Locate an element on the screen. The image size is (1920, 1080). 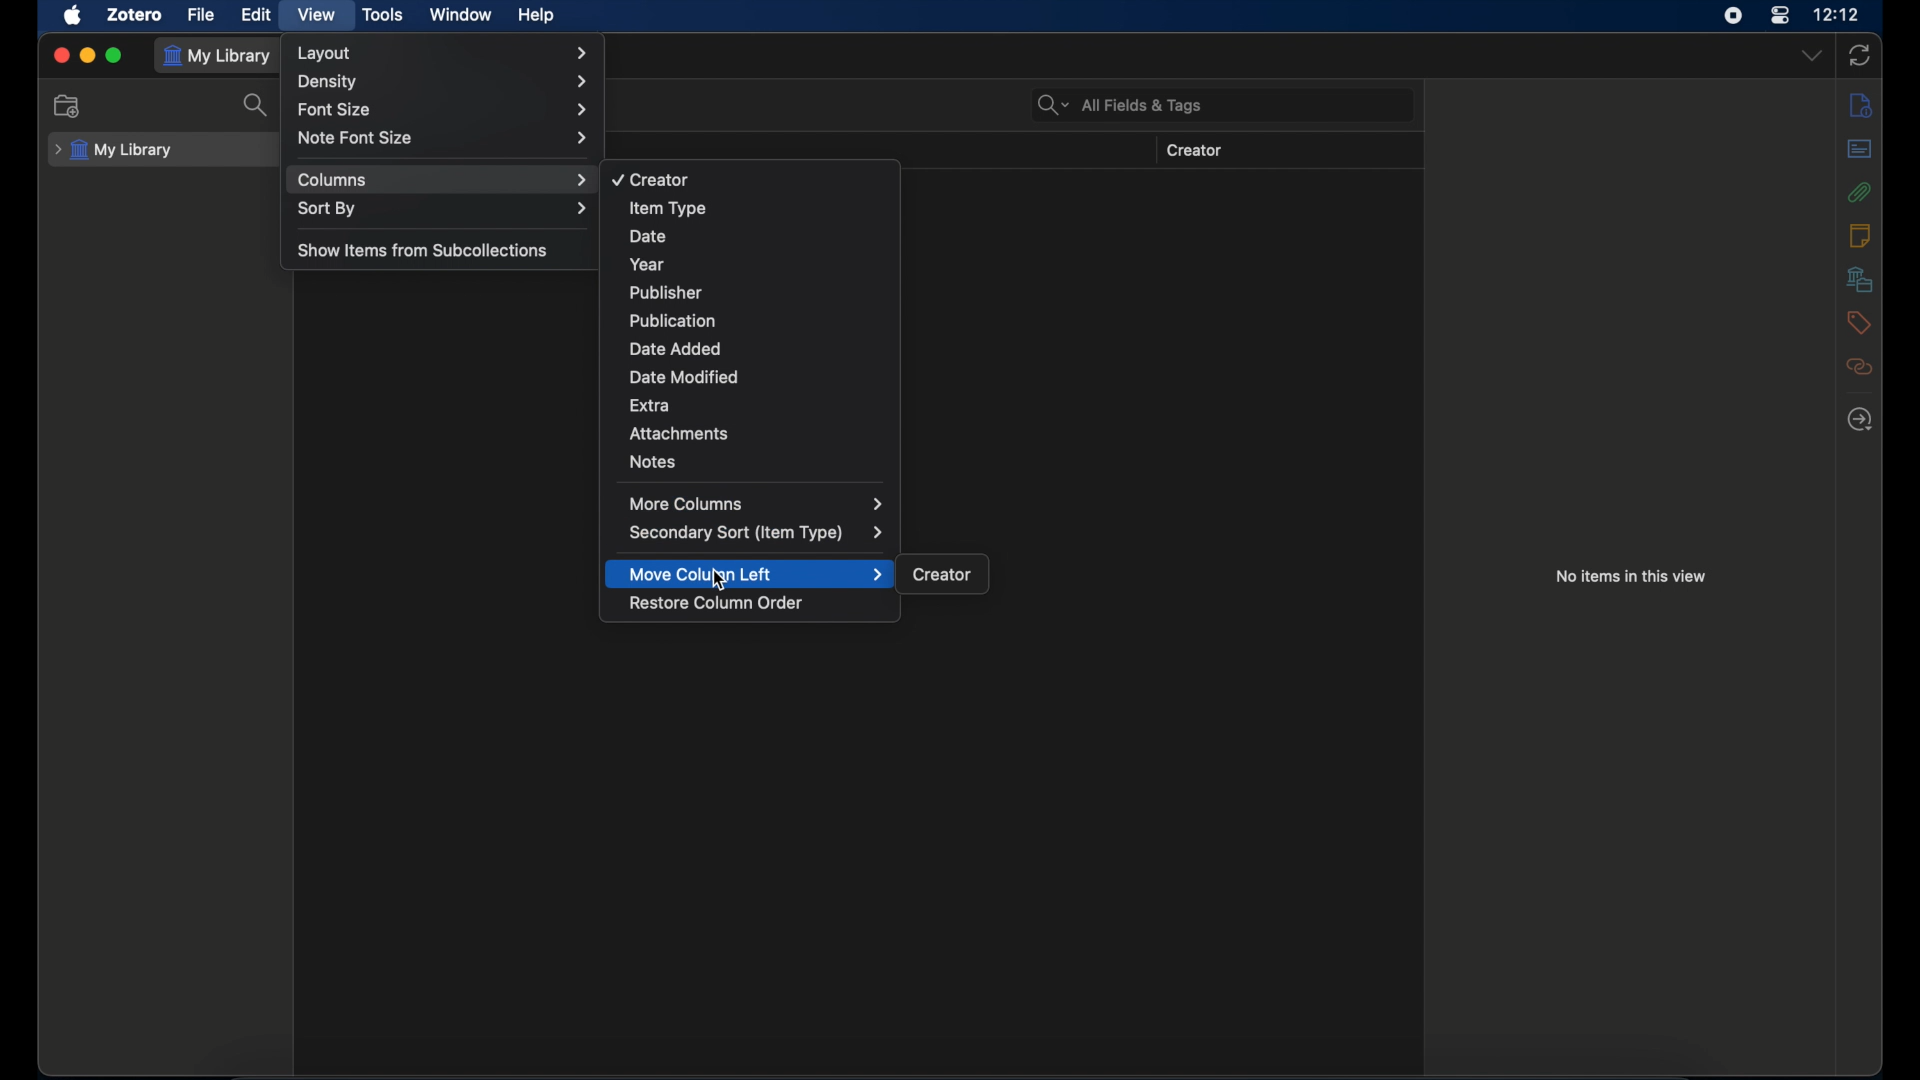
maximize is located at coordinates (114, 56).